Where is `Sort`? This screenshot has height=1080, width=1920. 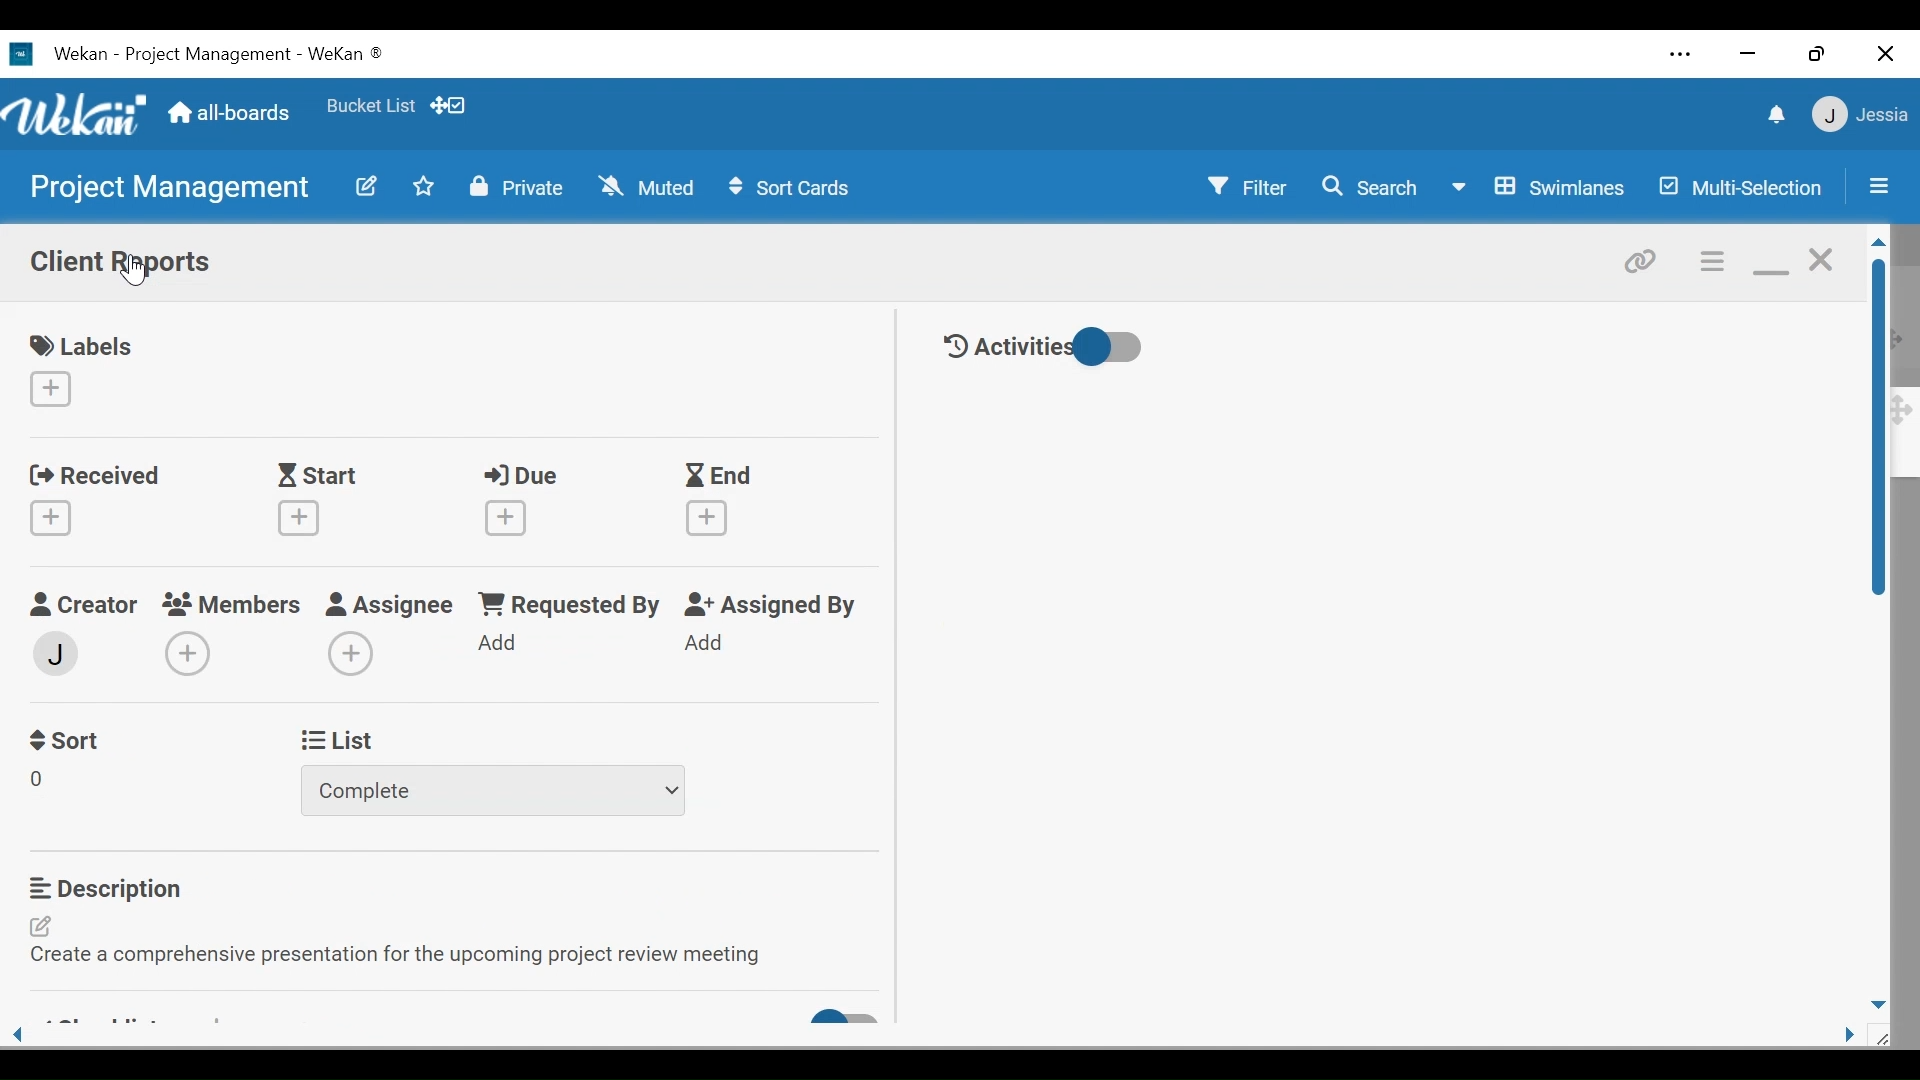
Sort is located at coordinates (67, 738).